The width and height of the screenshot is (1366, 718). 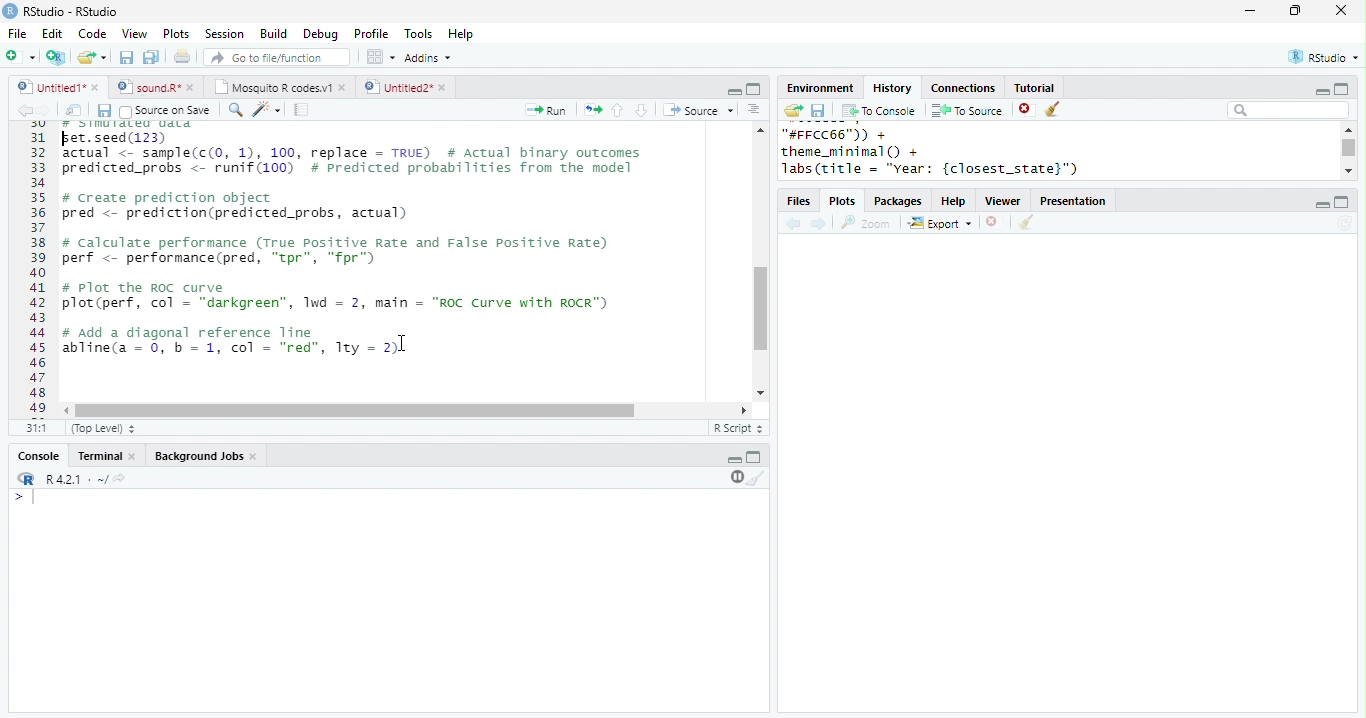 What do you see at coordinates (379, 57) in the screenshot?
I see `options` at bounding box center [379, 57].